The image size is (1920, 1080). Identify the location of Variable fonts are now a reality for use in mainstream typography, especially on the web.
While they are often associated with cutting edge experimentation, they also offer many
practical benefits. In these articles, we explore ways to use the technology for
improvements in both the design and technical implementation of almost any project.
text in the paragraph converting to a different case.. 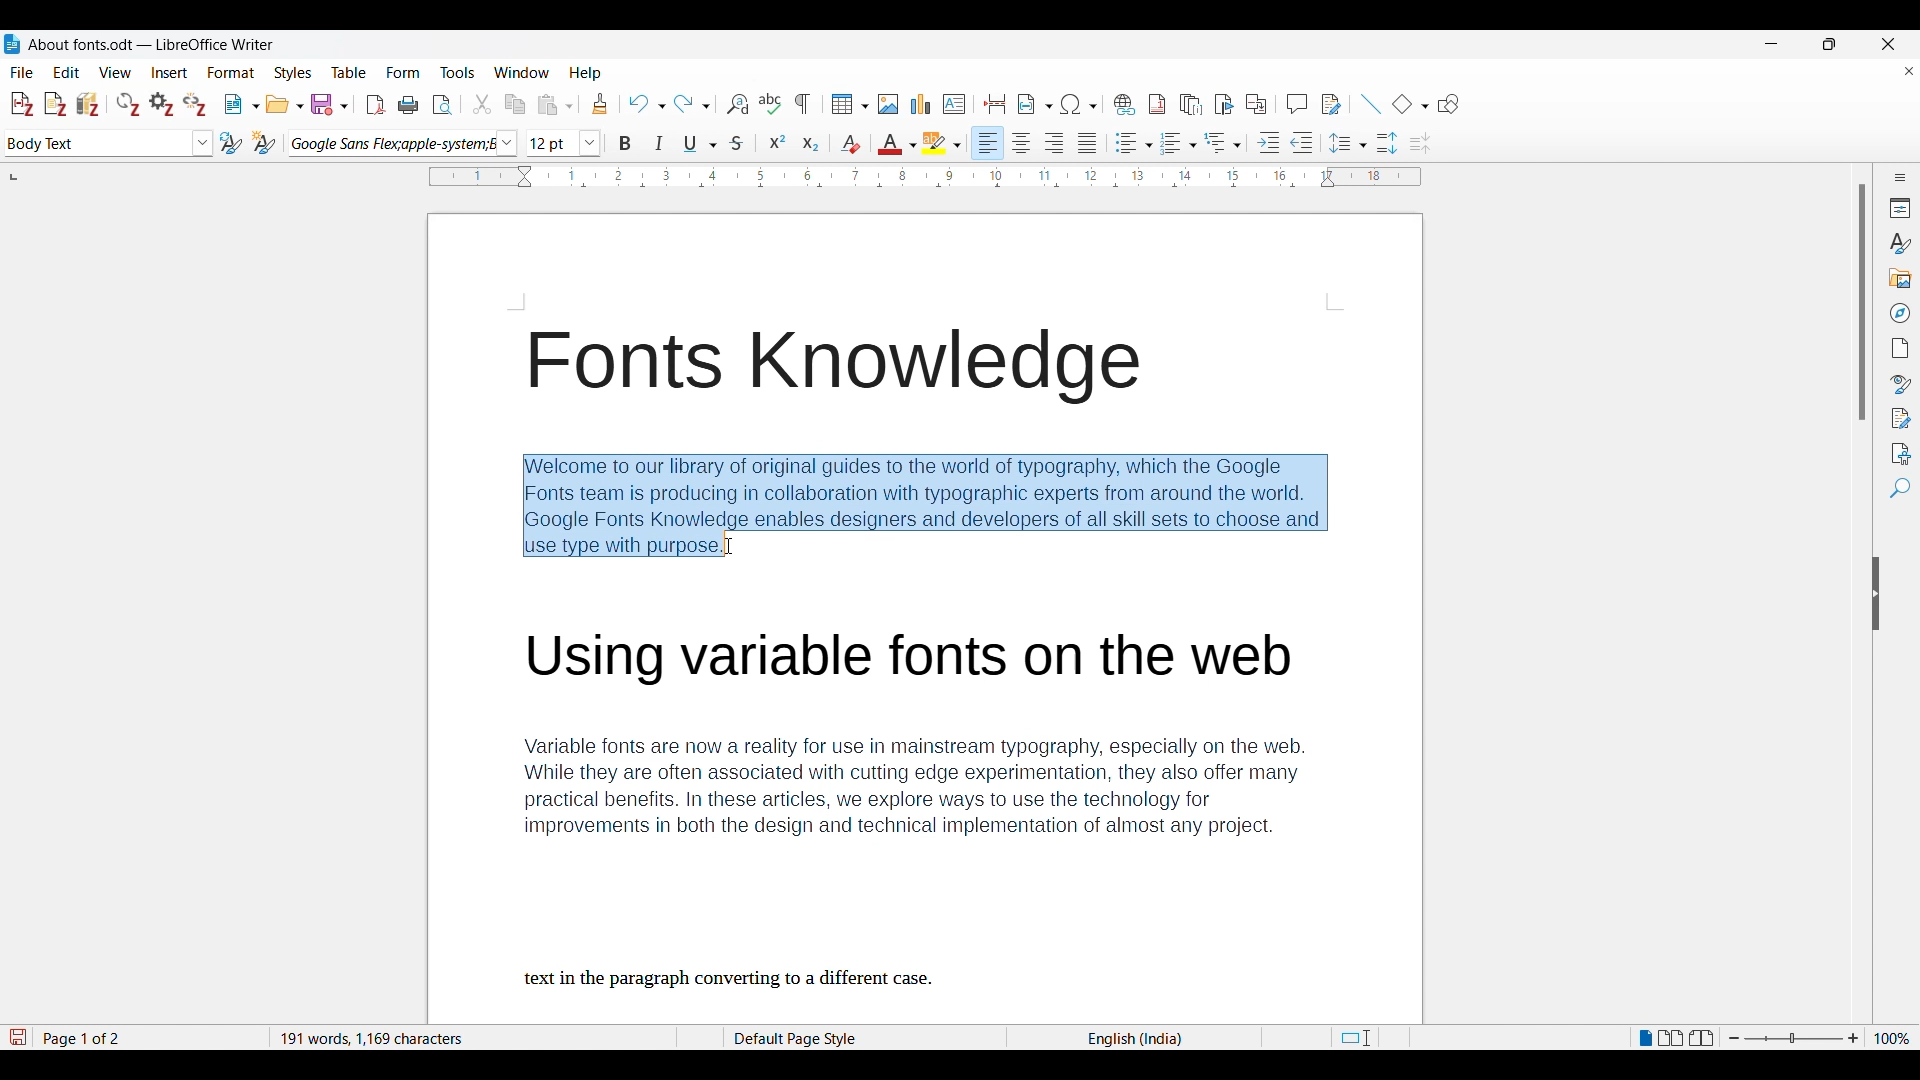
(939, 810).